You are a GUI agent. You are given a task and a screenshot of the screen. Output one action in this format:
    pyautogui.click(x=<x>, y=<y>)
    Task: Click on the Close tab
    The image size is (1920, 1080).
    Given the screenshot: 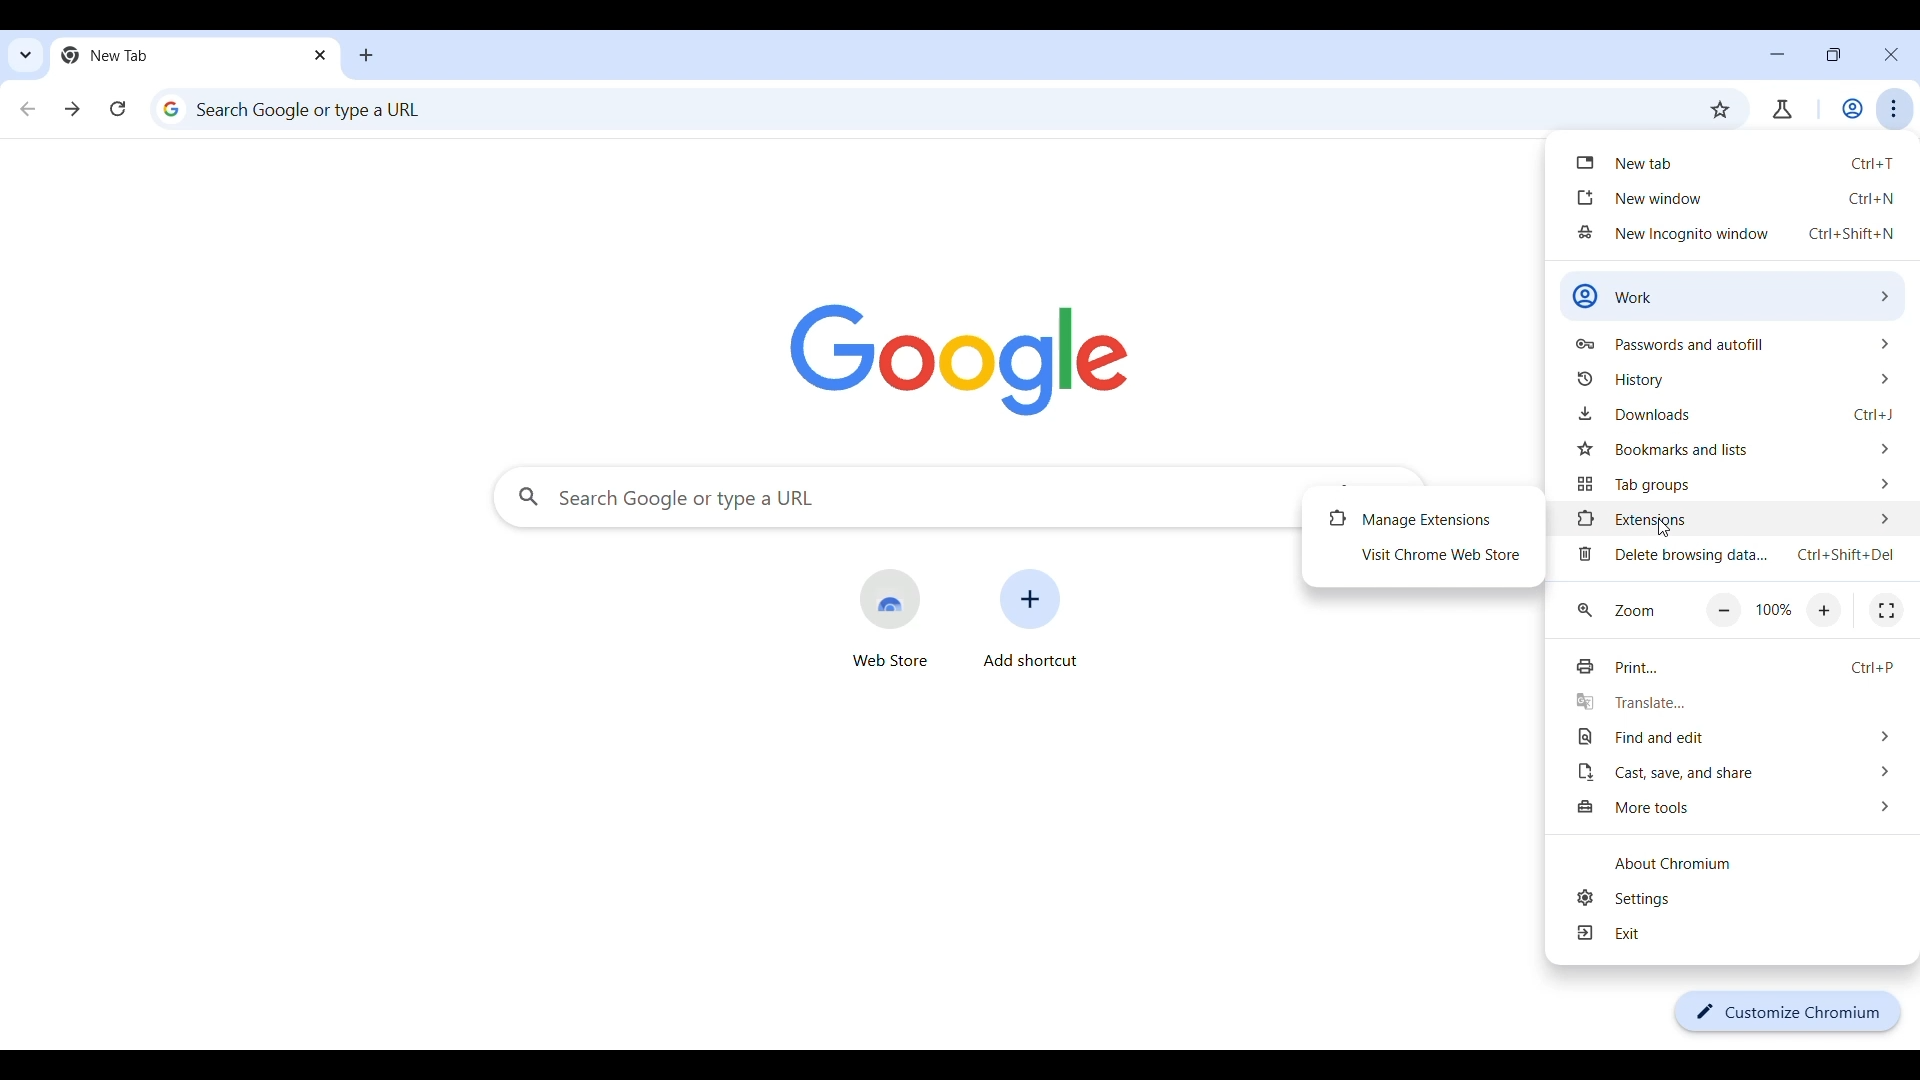 What is the action you would take?
    pyautogui.click(x=322, y=55)
    